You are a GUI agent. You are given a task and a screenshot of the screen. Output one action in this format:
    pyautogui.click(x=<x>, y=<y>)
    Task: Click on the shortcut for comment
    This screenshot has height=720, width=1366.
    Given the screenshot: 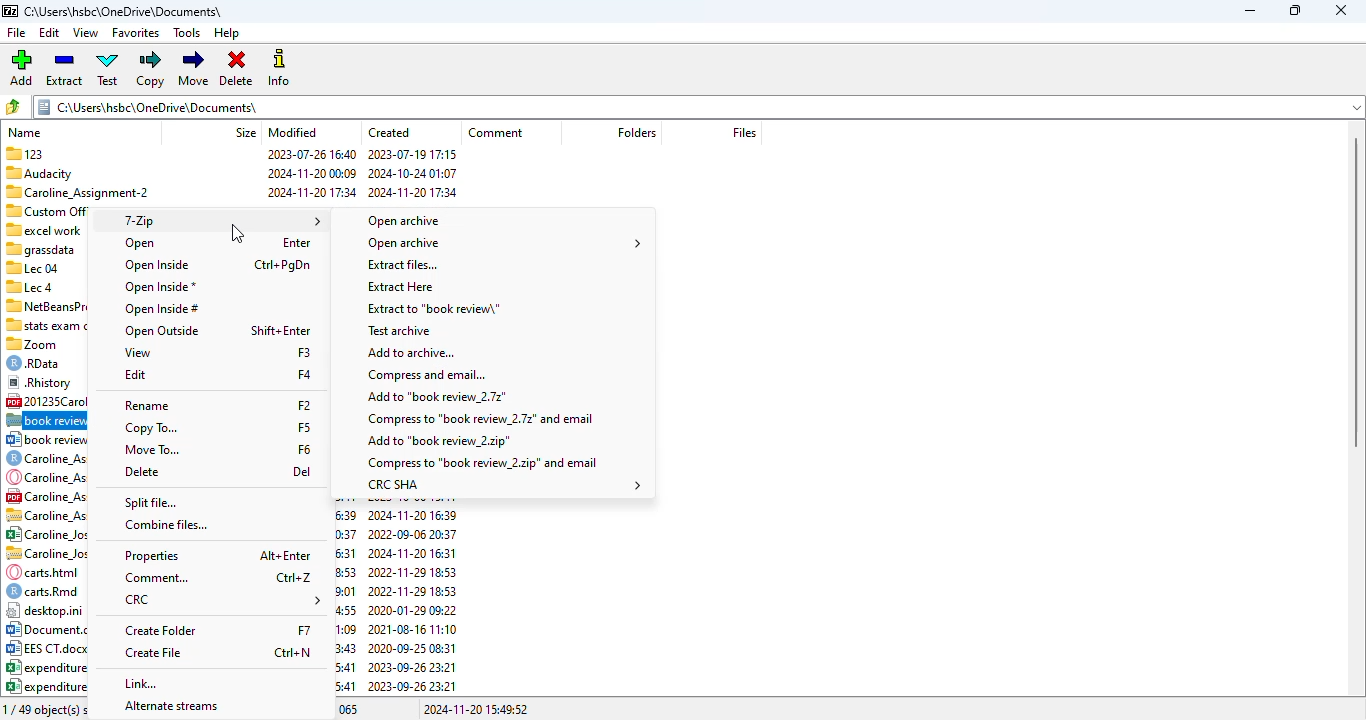 What is the action you would take?
    pyautogui.click(x=294, y=577)
    